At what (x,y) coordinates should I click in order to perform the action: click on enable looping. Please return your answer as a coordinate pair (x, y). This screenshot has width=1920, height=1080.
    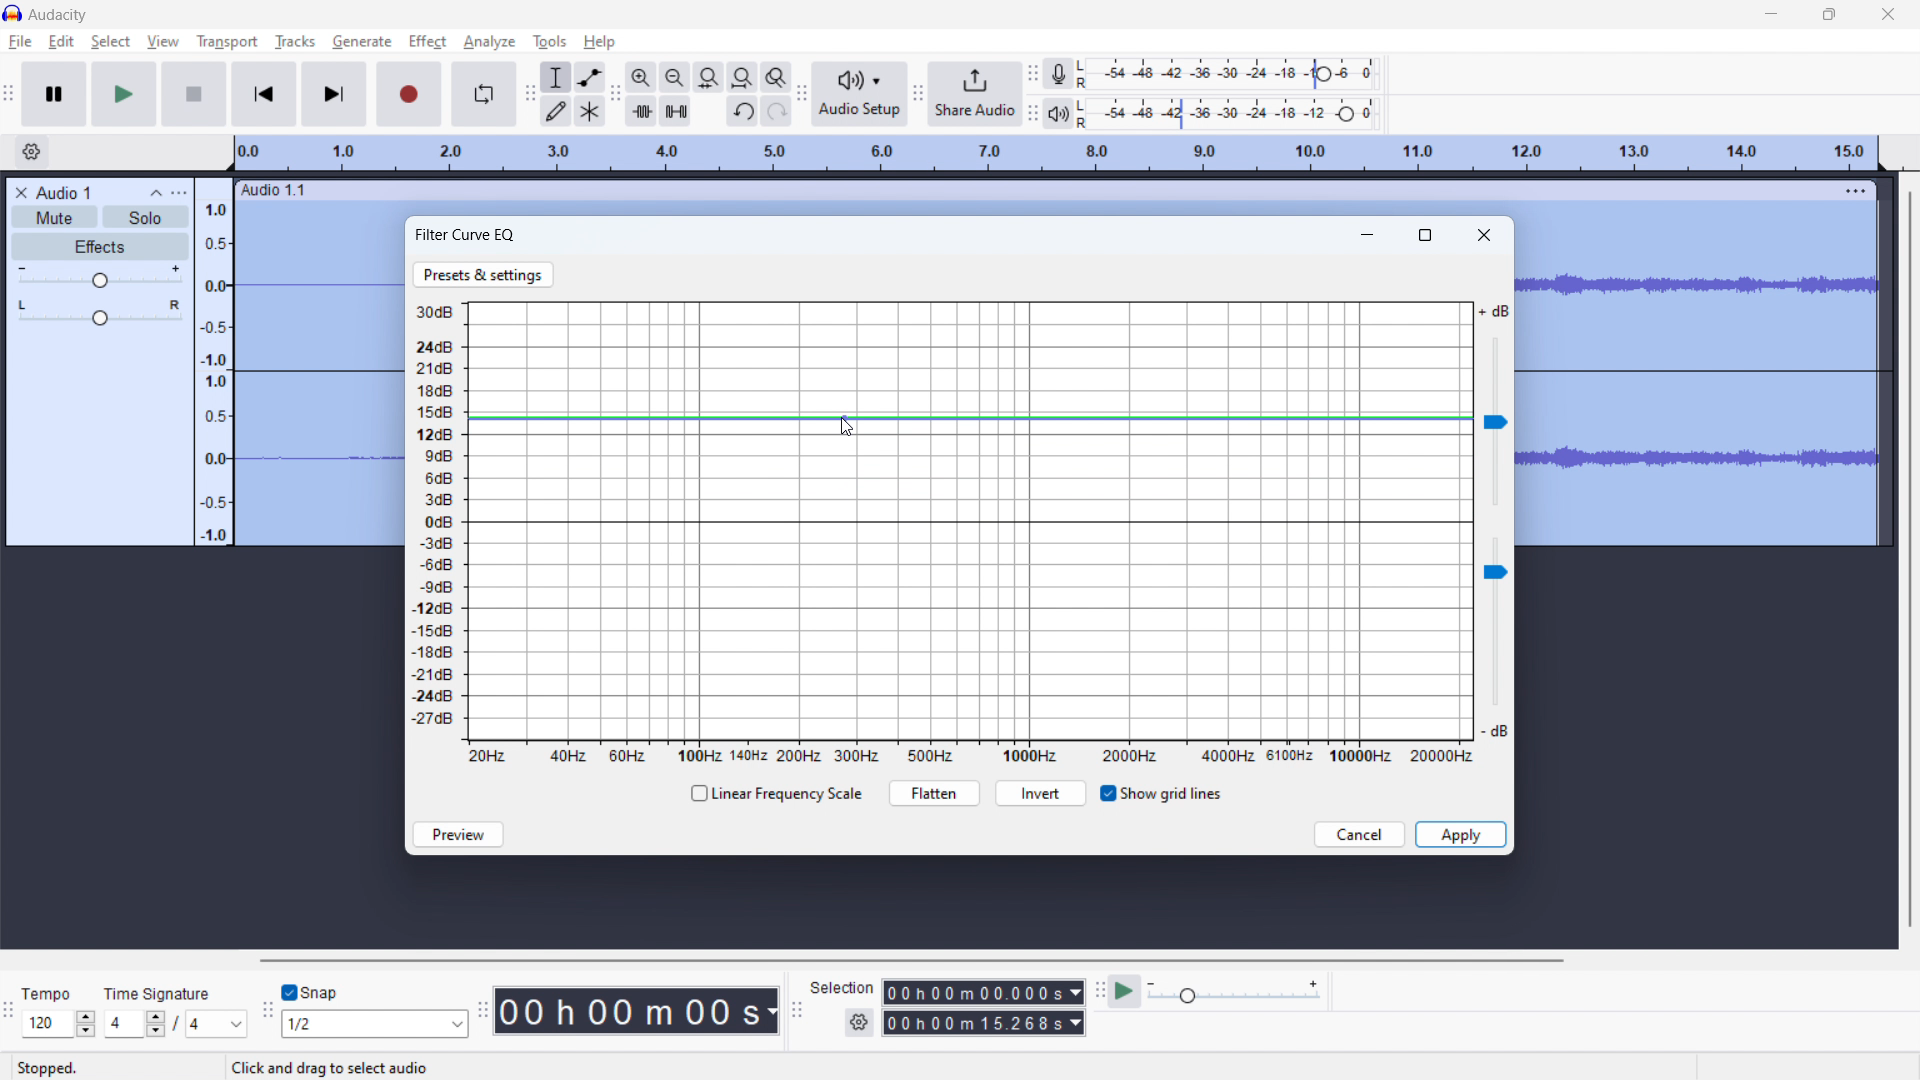
    Looking at the image, I should click on (484, 94).